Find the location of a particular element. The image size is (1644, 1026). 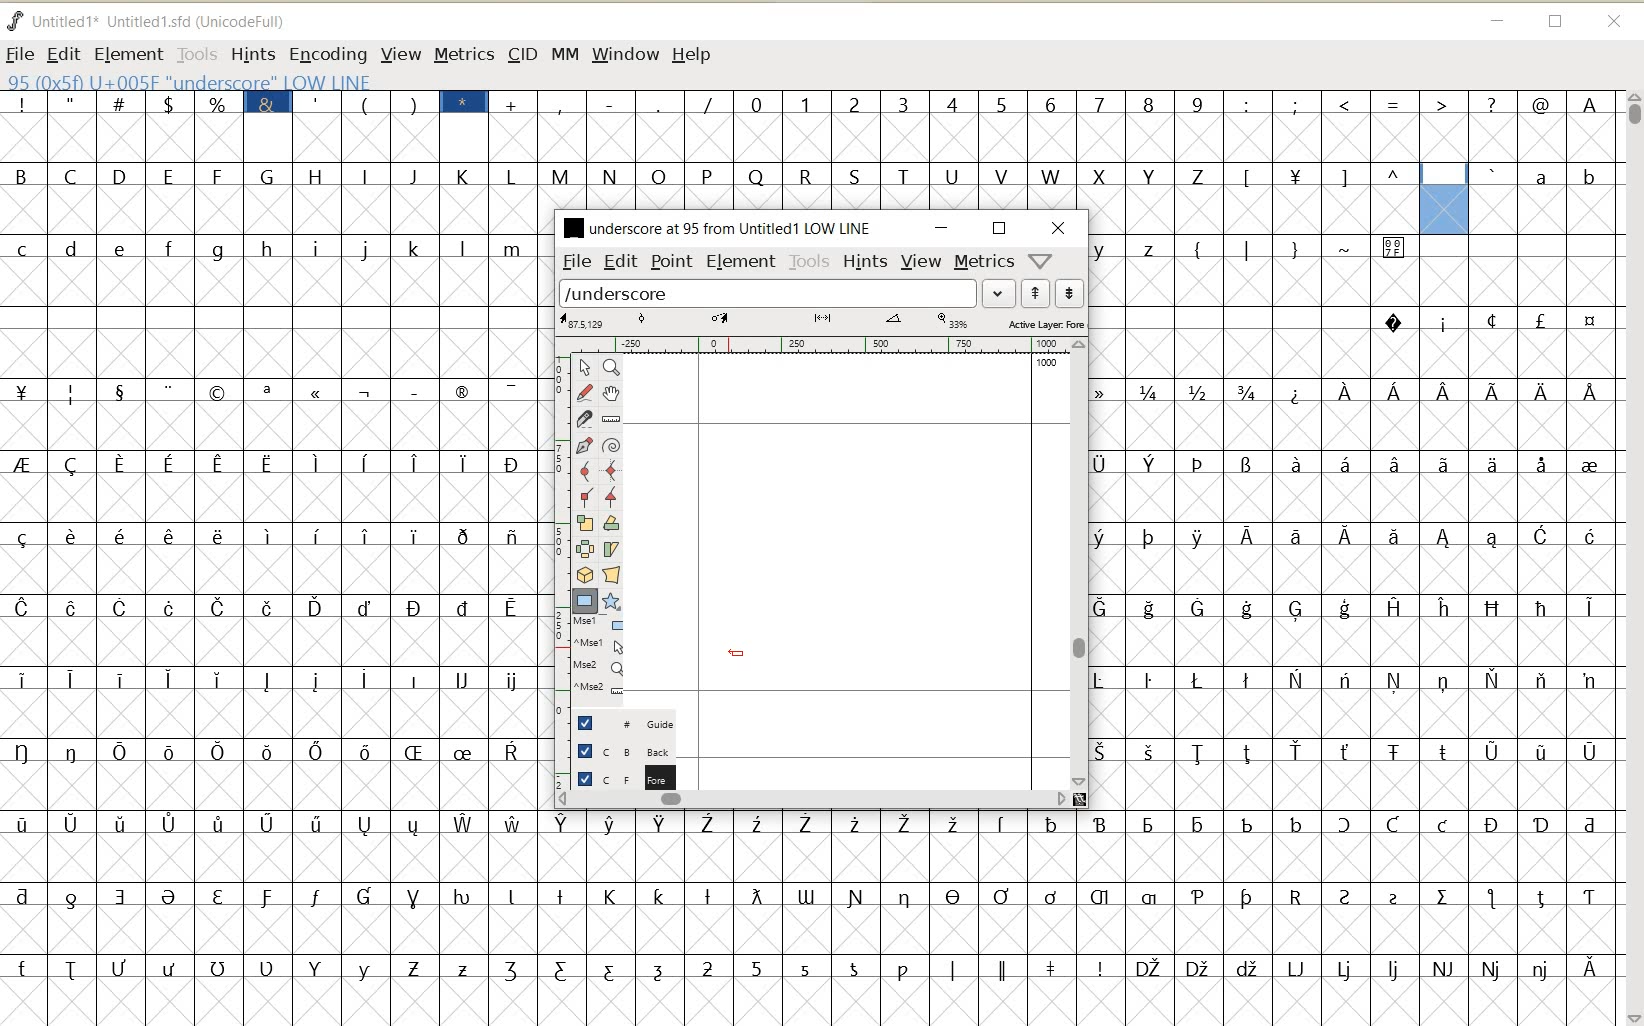

SCALE is located at coordinates (557, 528).